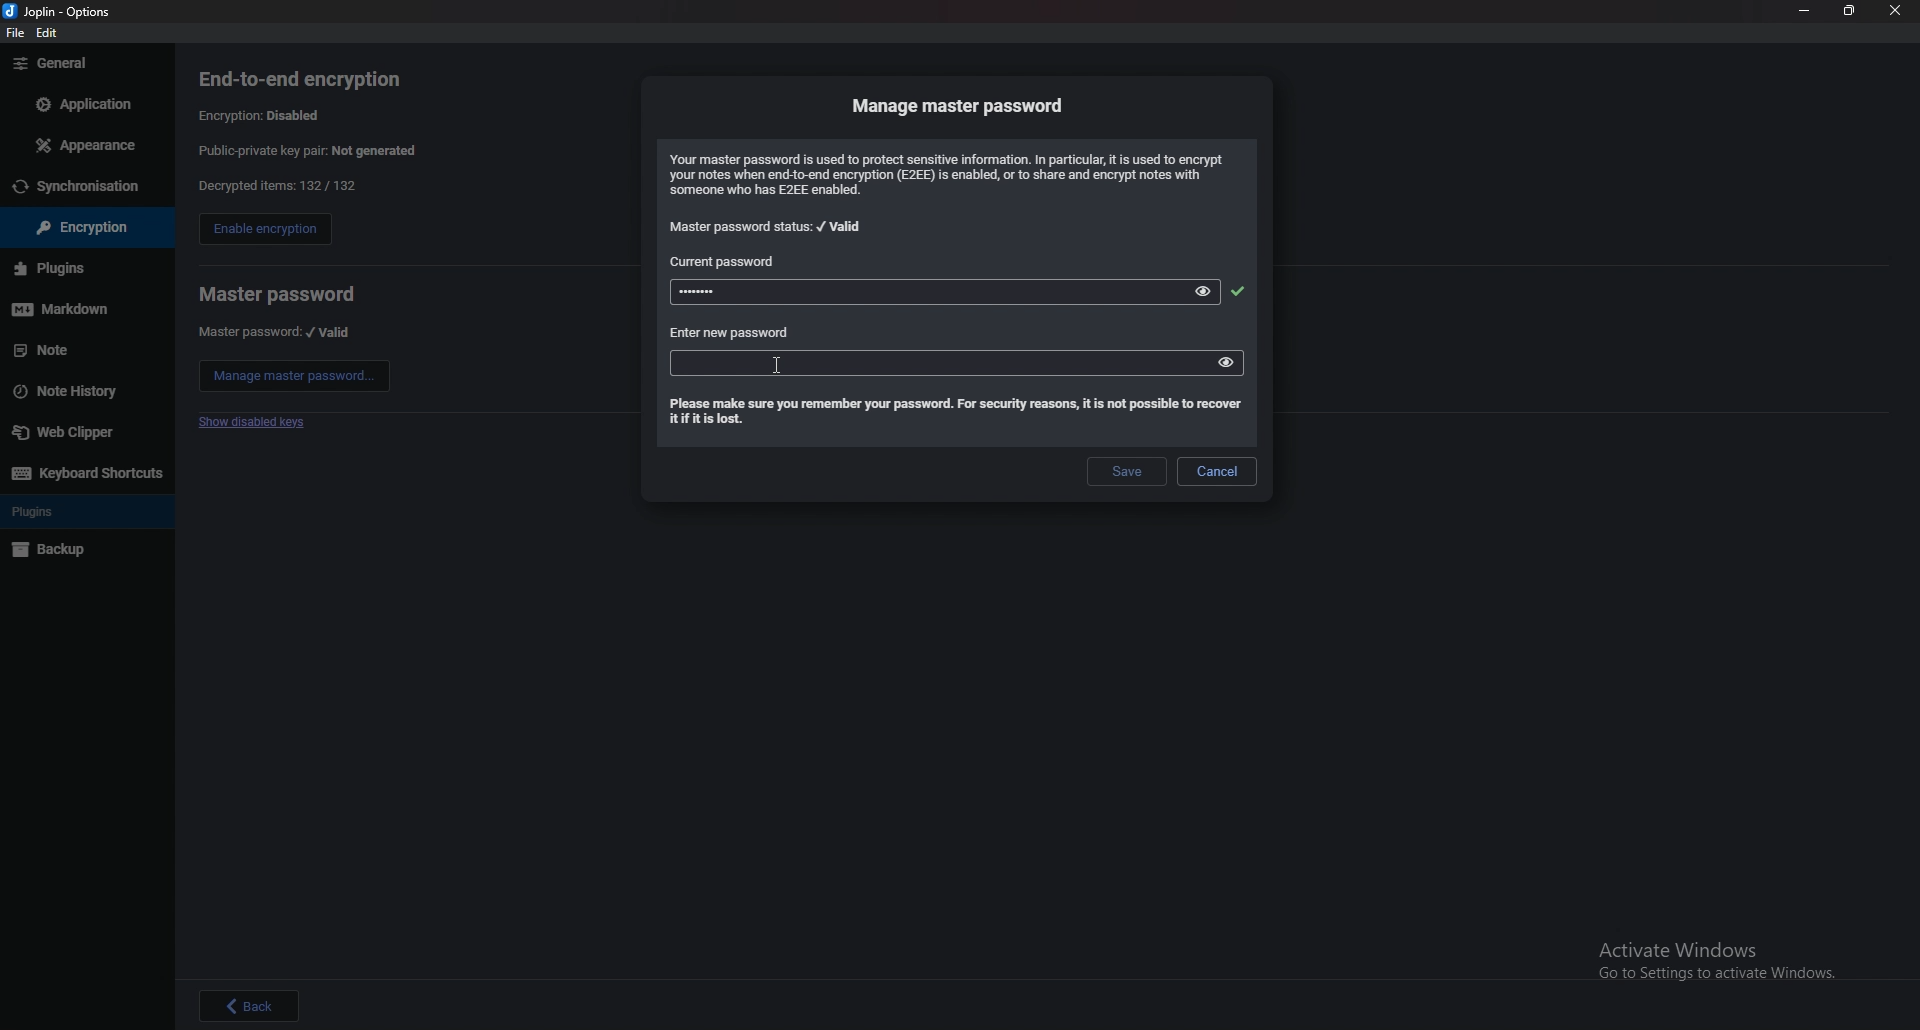  Describe the element at coordinates (781, 368) in the screenshot. I see `cursor` at that location.